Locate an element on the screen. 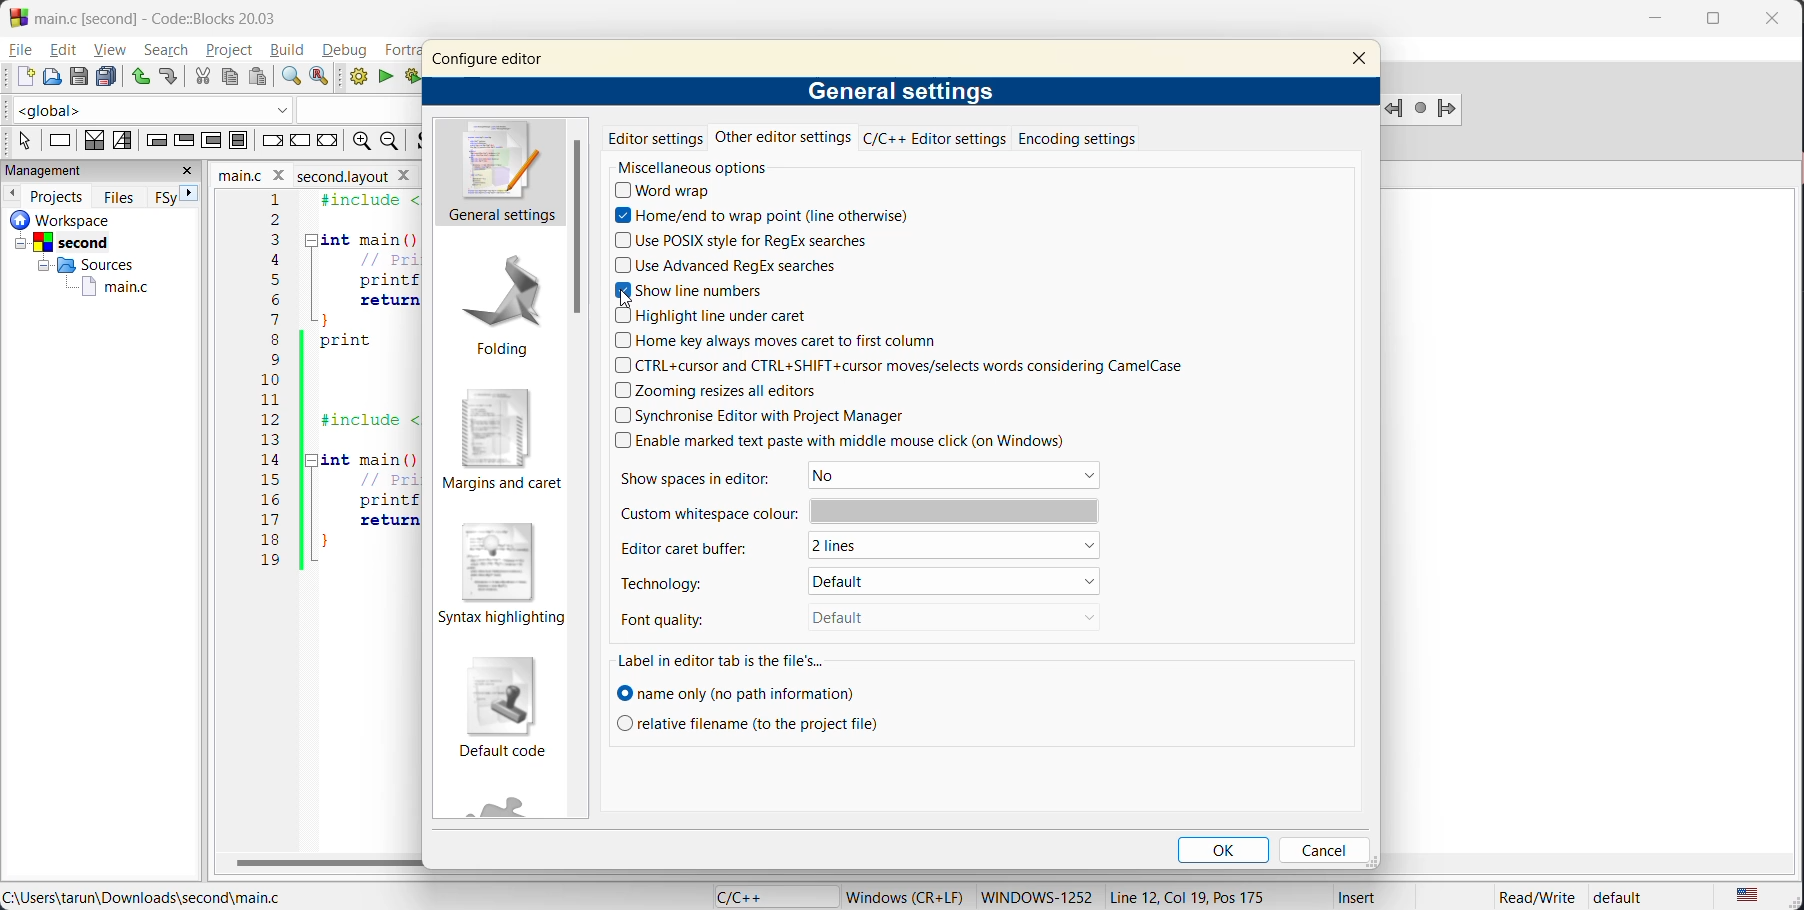 Image resolution: width=1804 pixels, height=910 pixels. default code is located at coordinates (505, 708).